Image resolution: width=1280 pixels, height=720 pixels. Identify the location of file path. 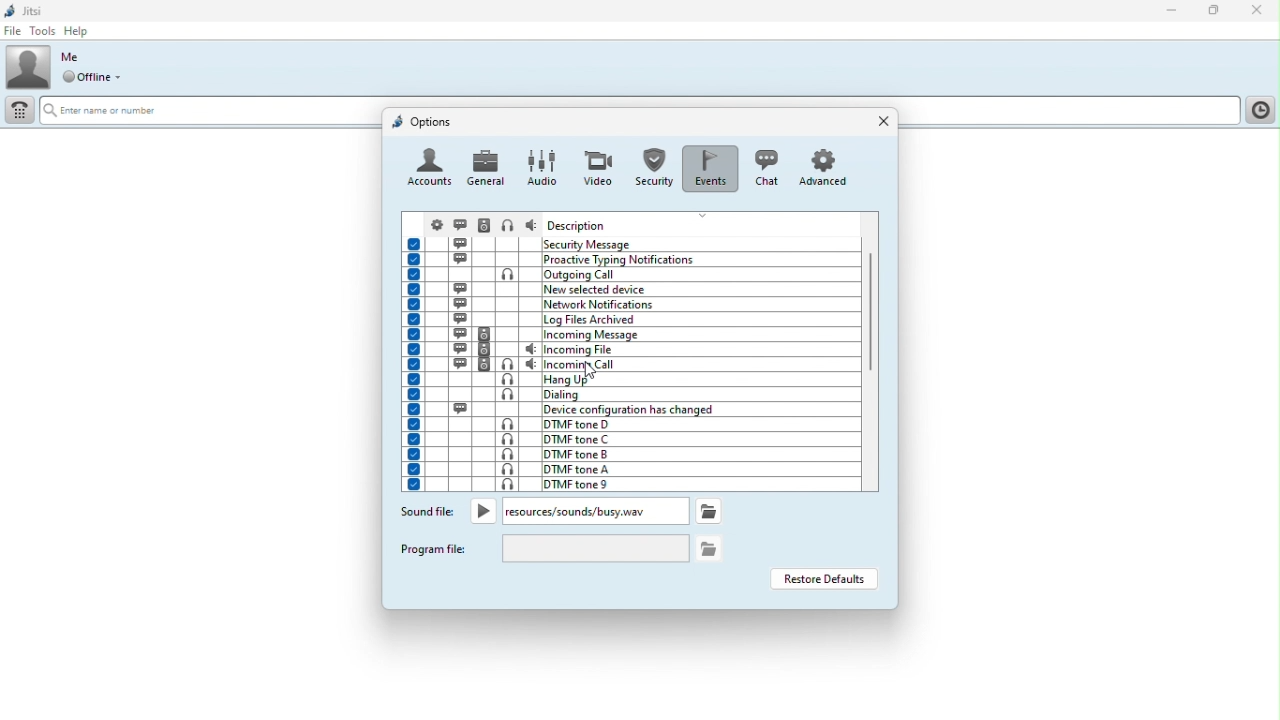
(575, 511).